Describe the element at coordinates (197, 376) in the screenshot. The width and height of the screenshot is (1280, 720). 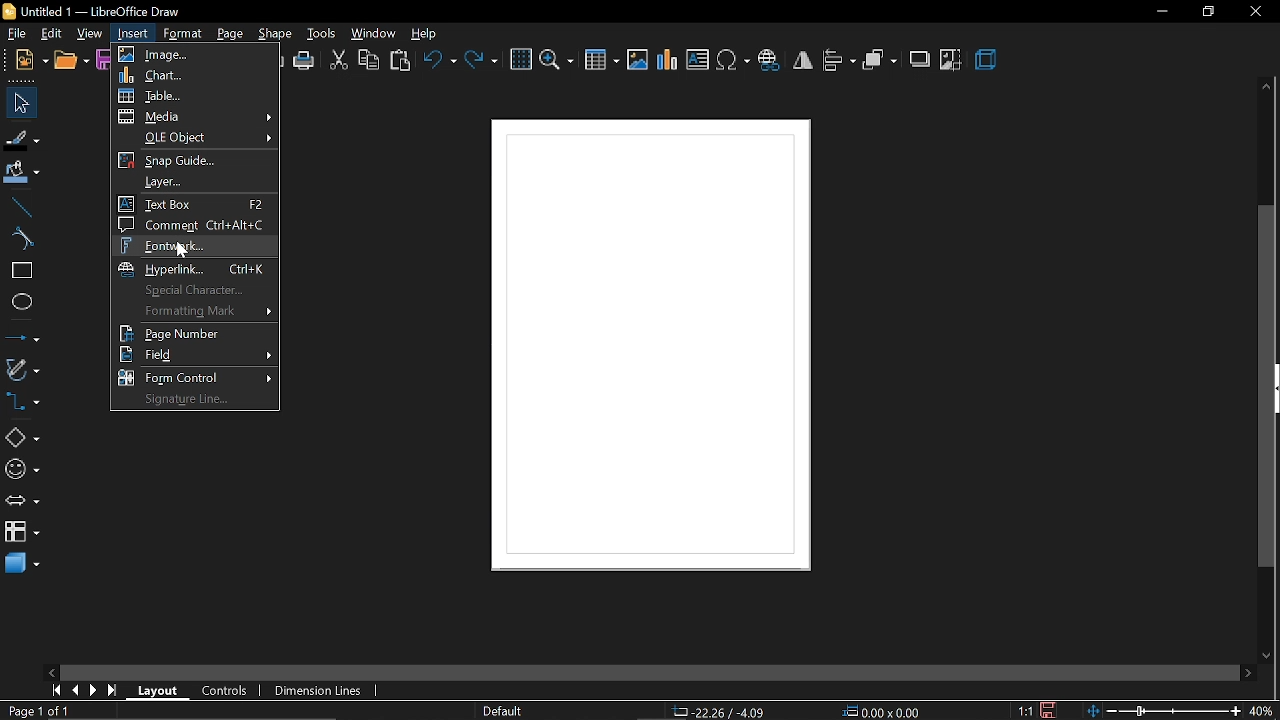
I see `form control` at that location.